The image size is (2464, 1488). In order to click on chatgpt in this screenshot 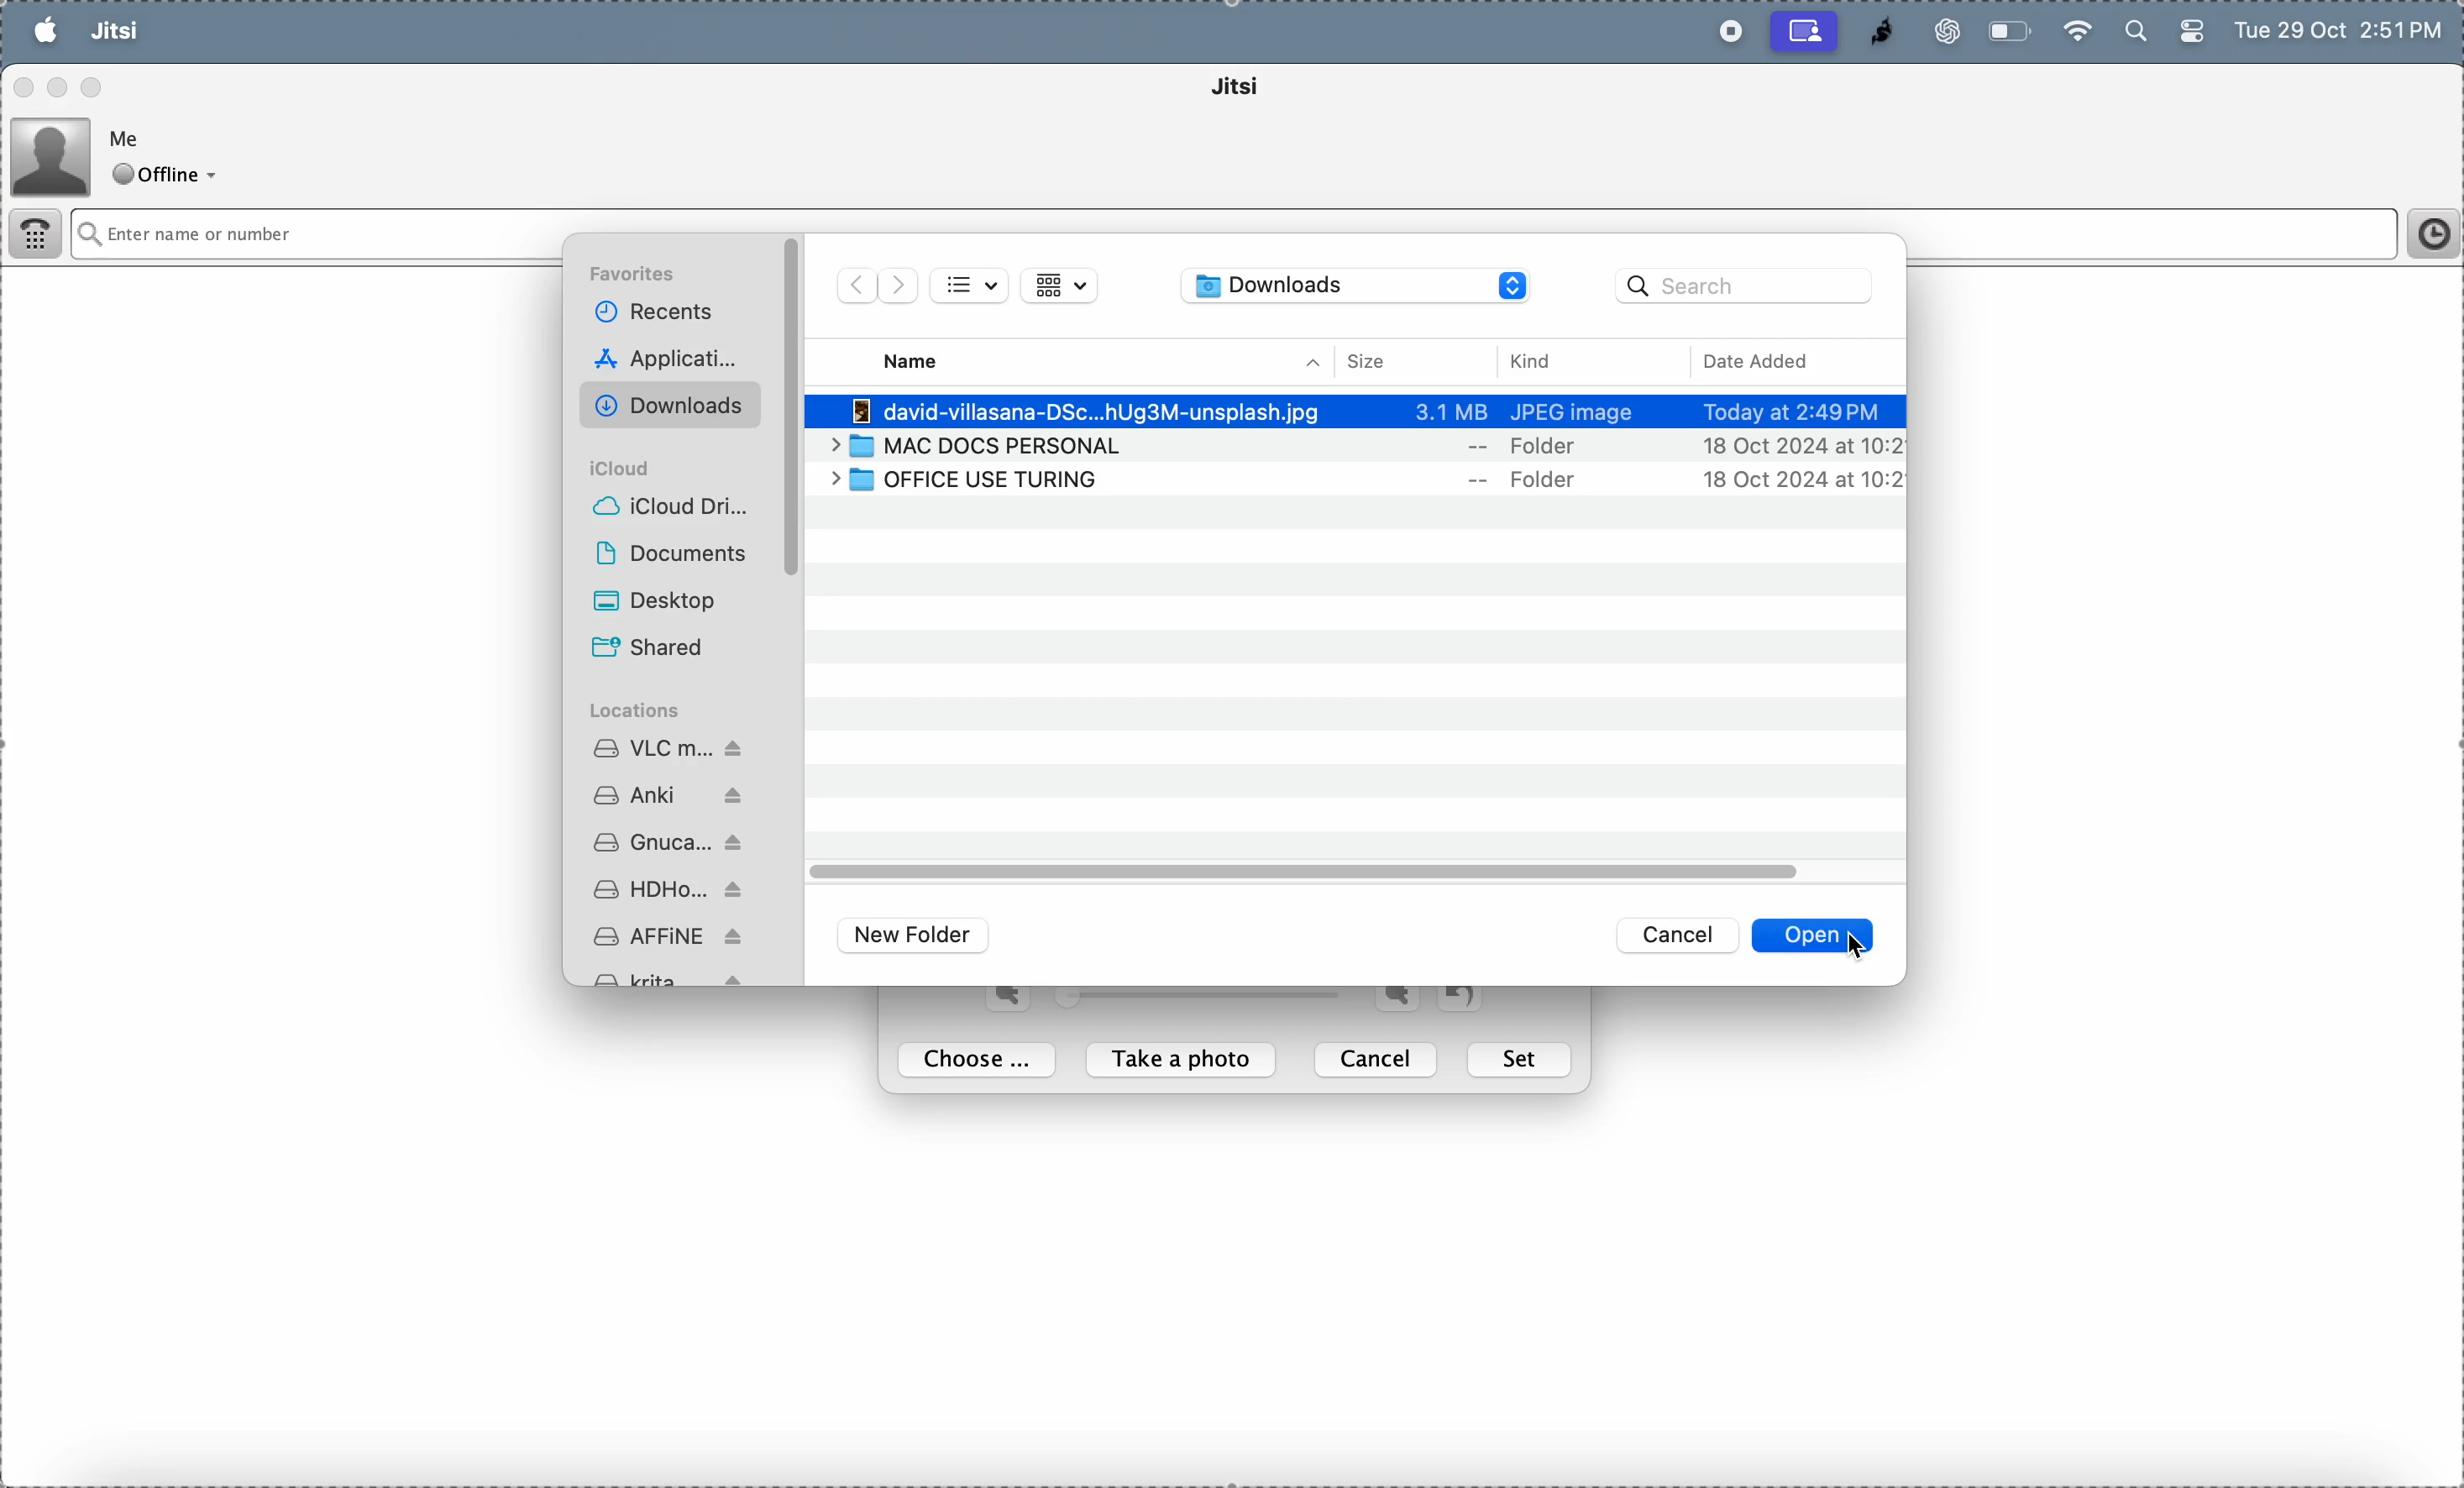, I will do `click(1939, 31)`.